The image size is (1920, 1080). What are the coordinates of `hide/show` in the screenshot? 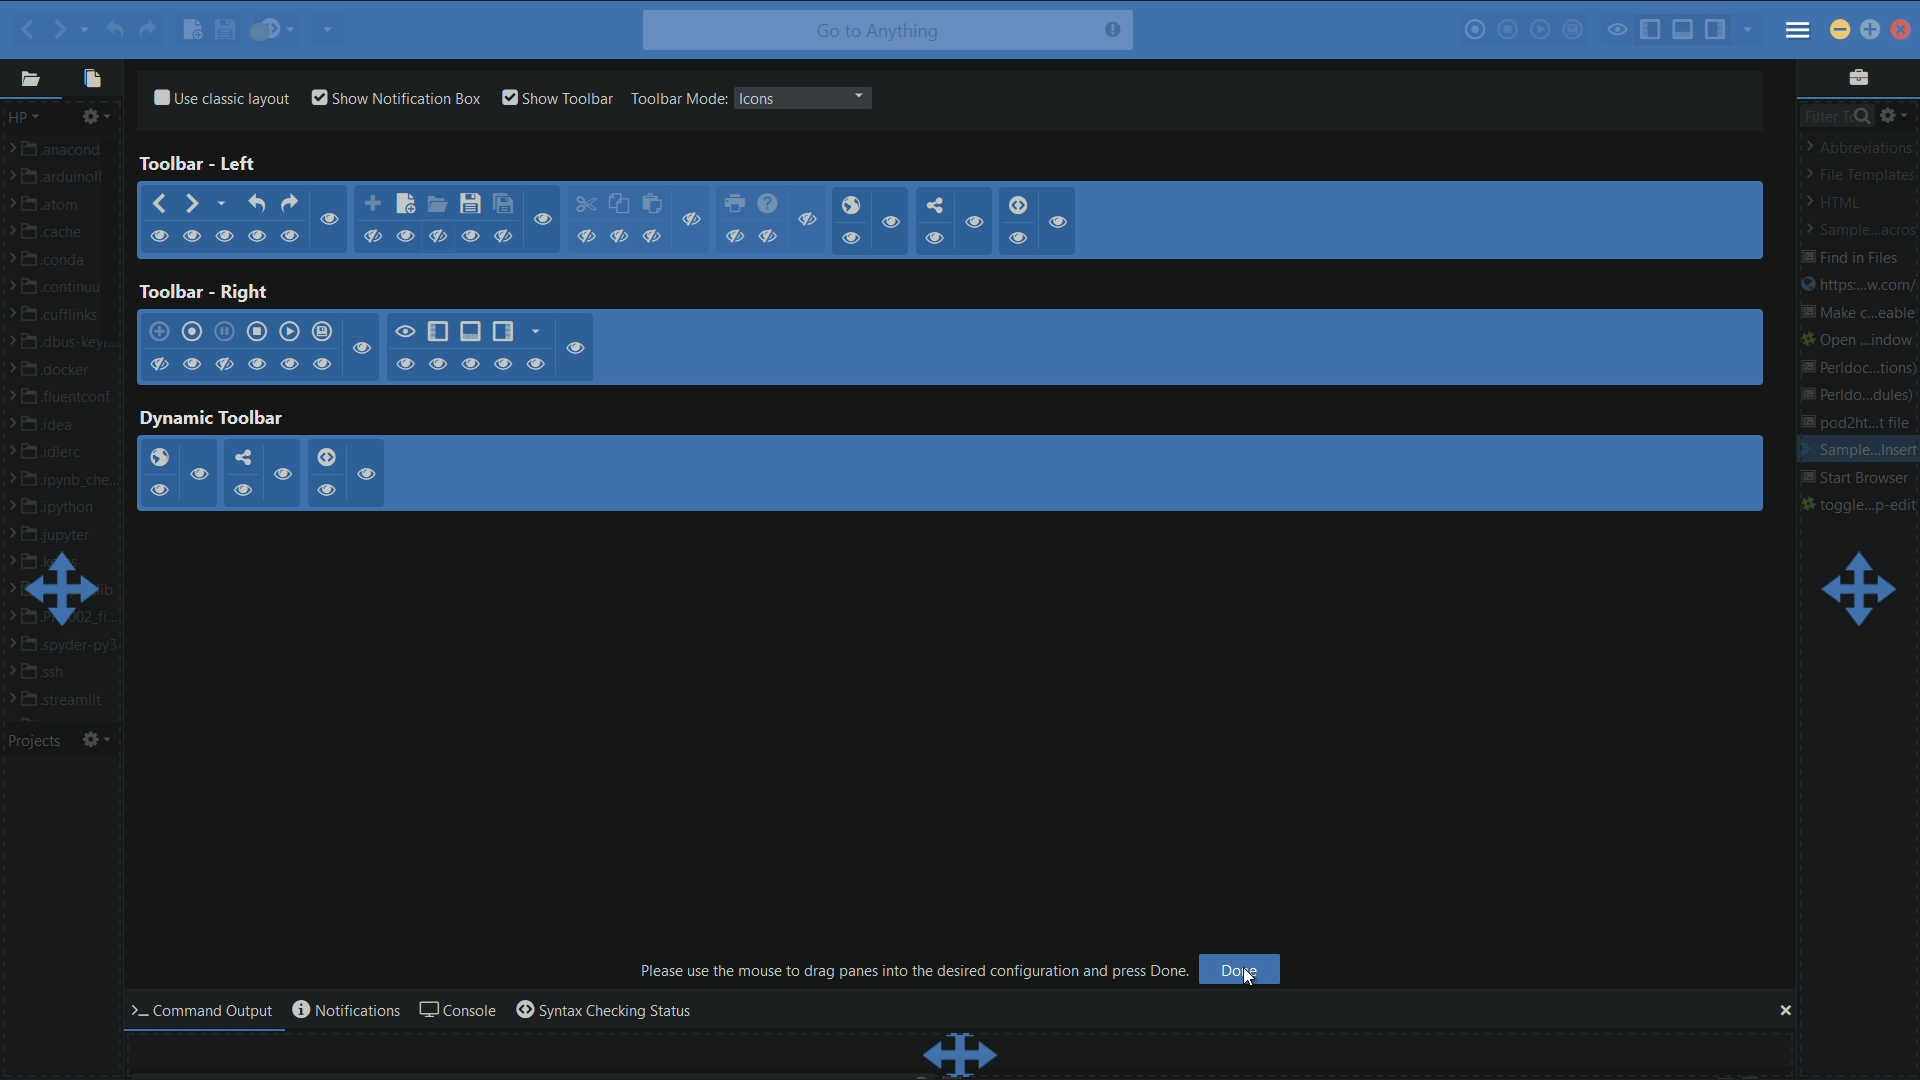 It's located at (405, 330).